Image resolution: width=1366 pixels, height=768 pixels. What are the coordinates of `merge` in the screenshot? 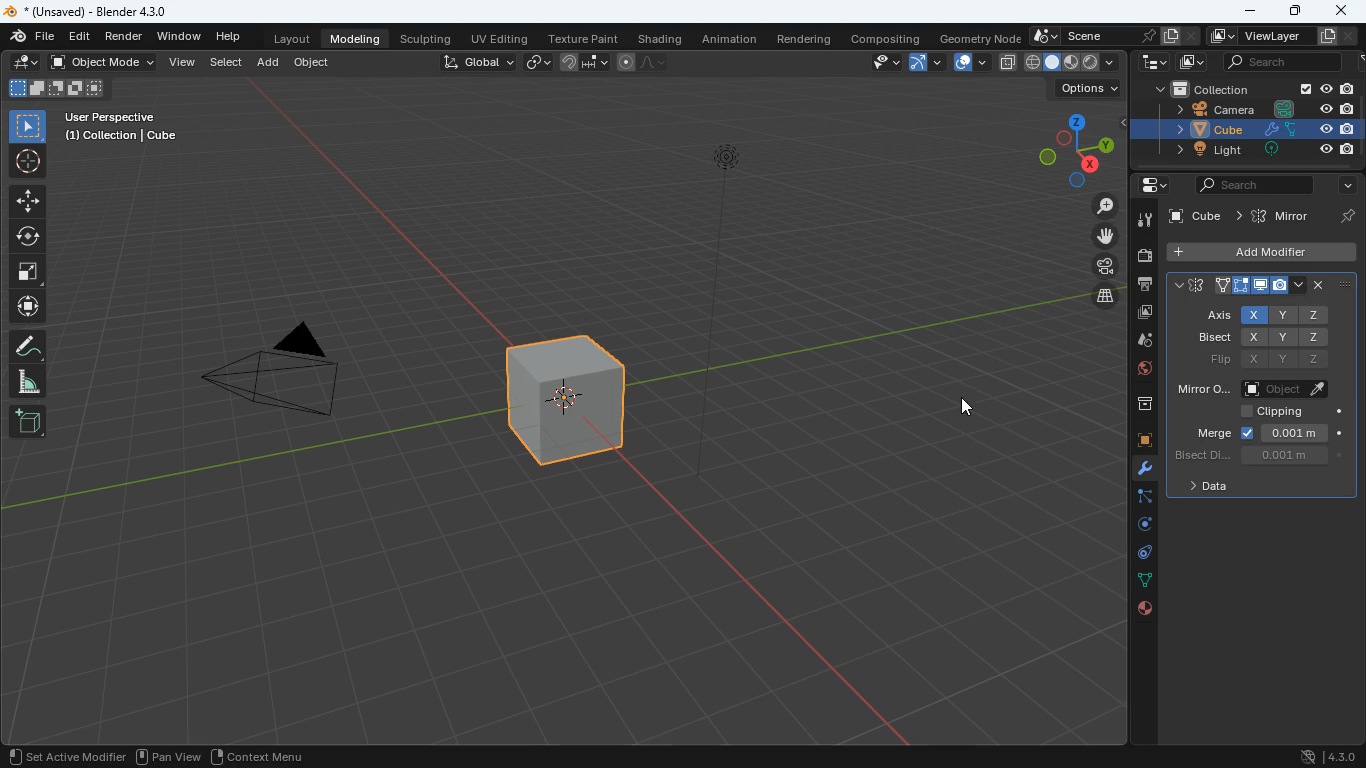 It's located at (1266, 433).